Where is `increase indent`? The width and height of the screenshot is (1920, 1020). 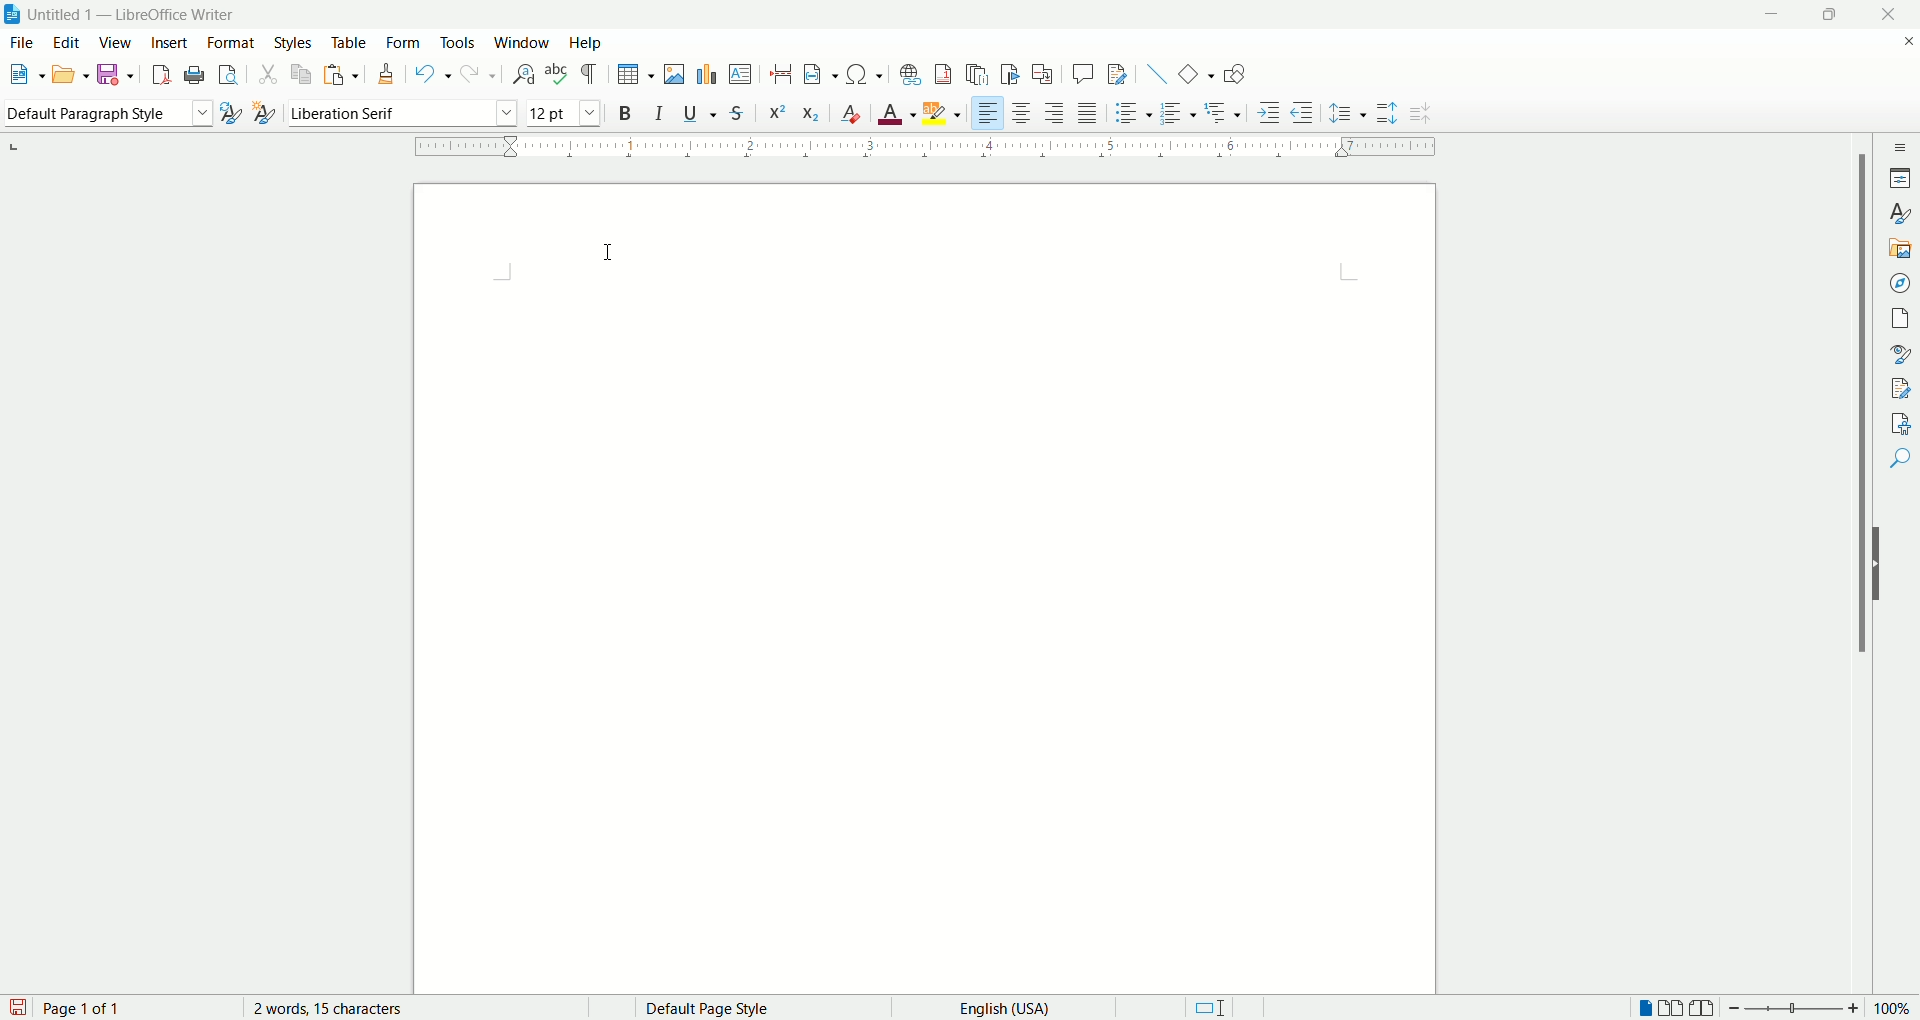
increase indent is located at coordinates (1268, 113).